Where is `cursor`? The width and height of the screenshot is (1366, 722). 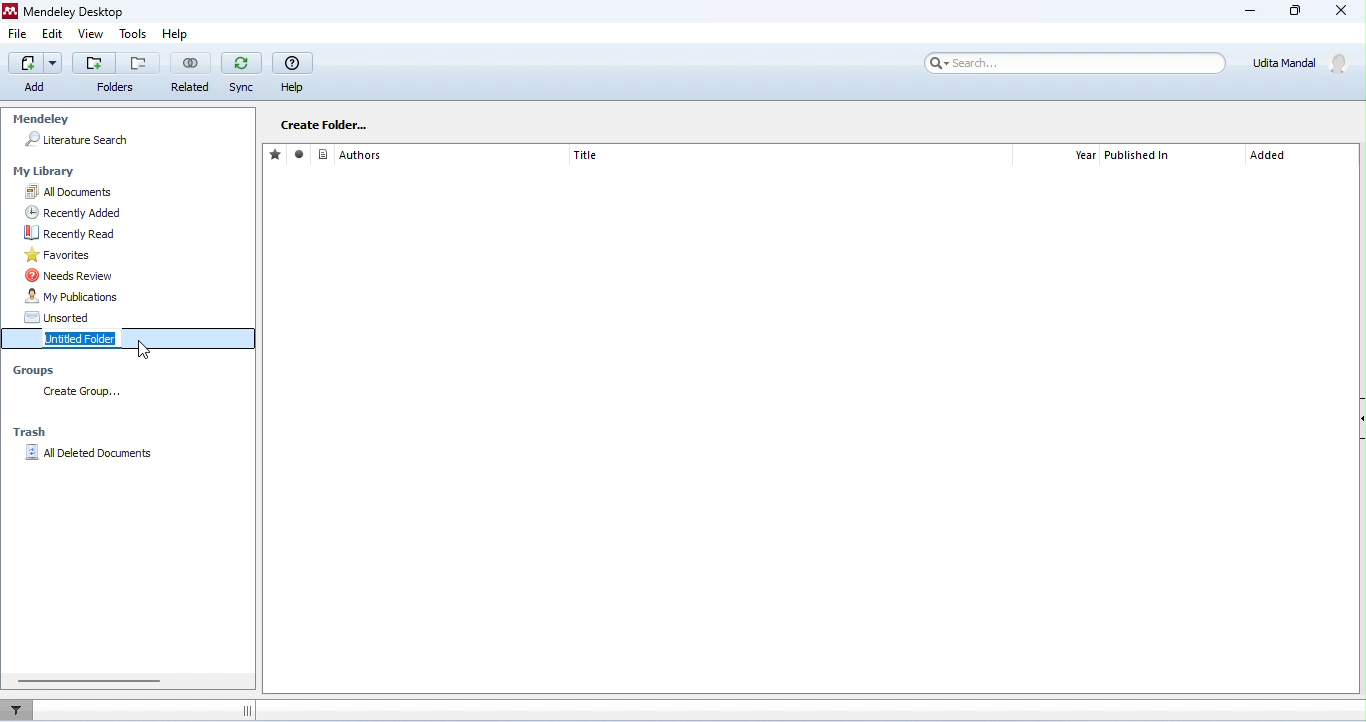
cursor is located at coordinates (148, 351).